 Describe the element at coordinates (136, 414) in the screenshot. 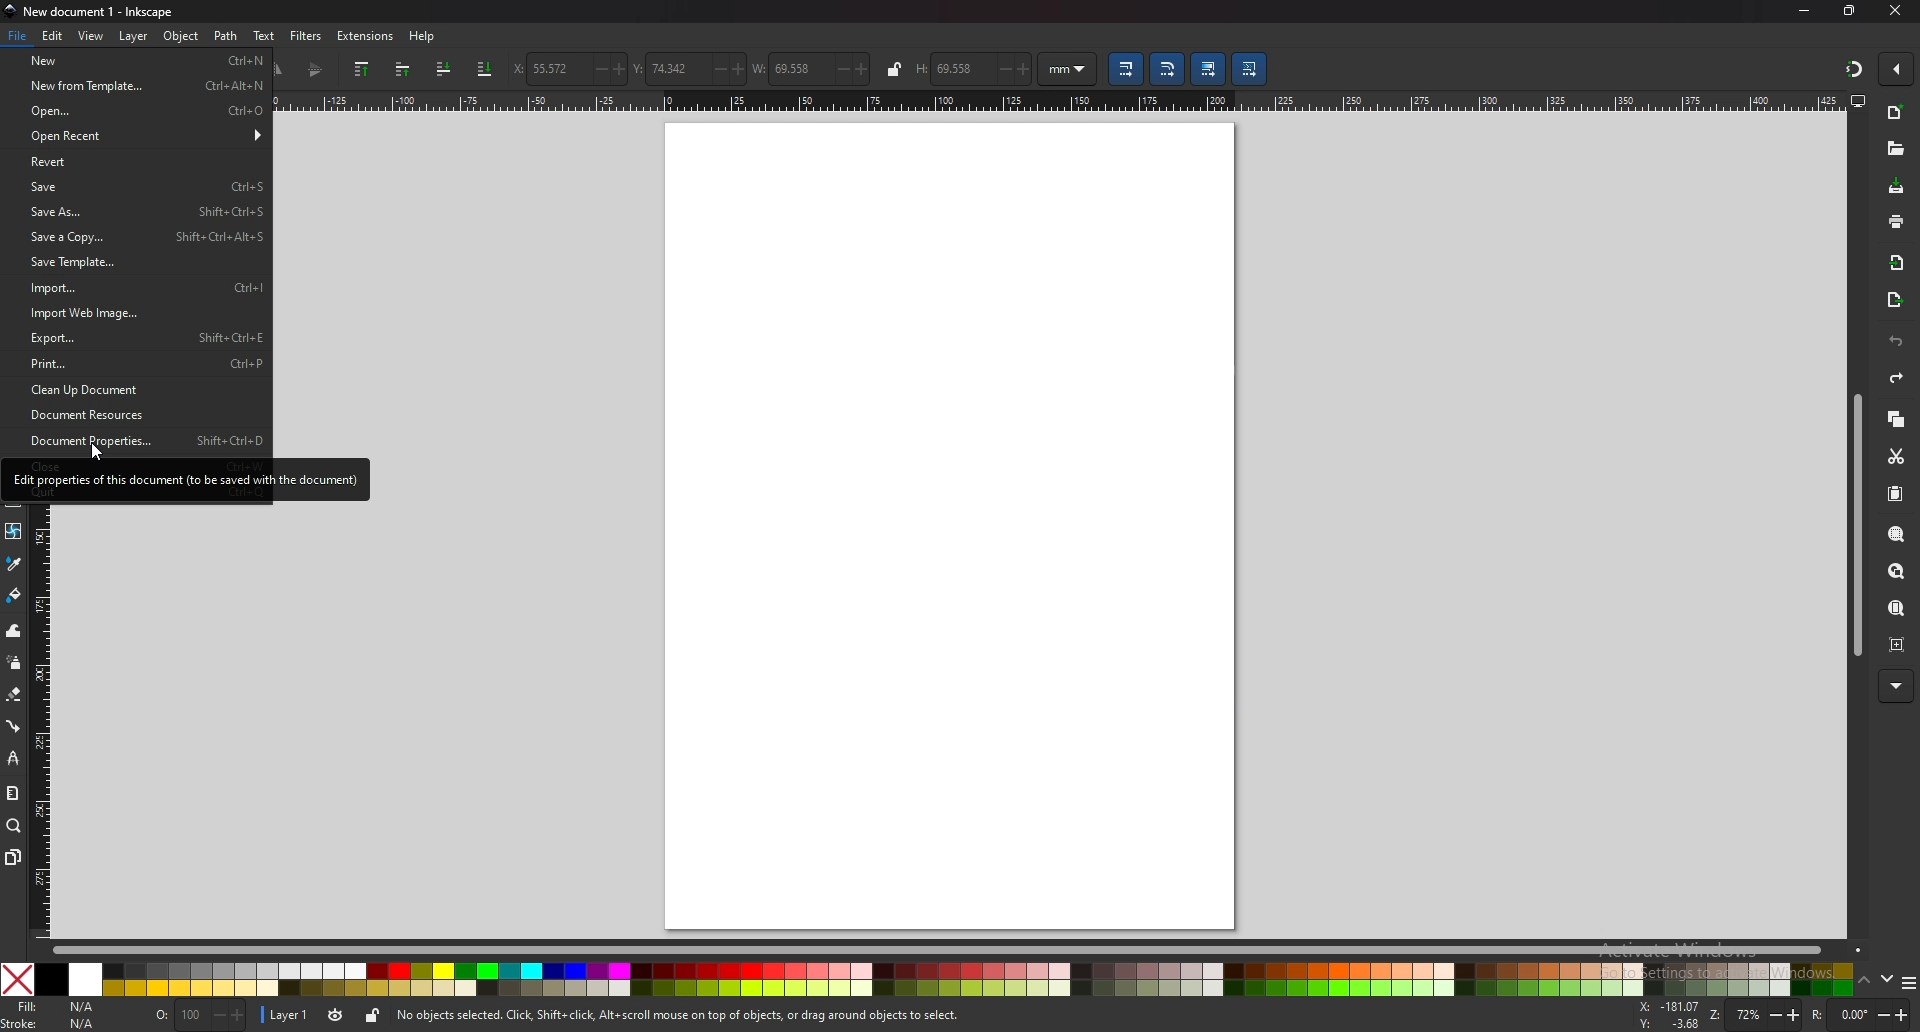

I see `document resource` at that location.